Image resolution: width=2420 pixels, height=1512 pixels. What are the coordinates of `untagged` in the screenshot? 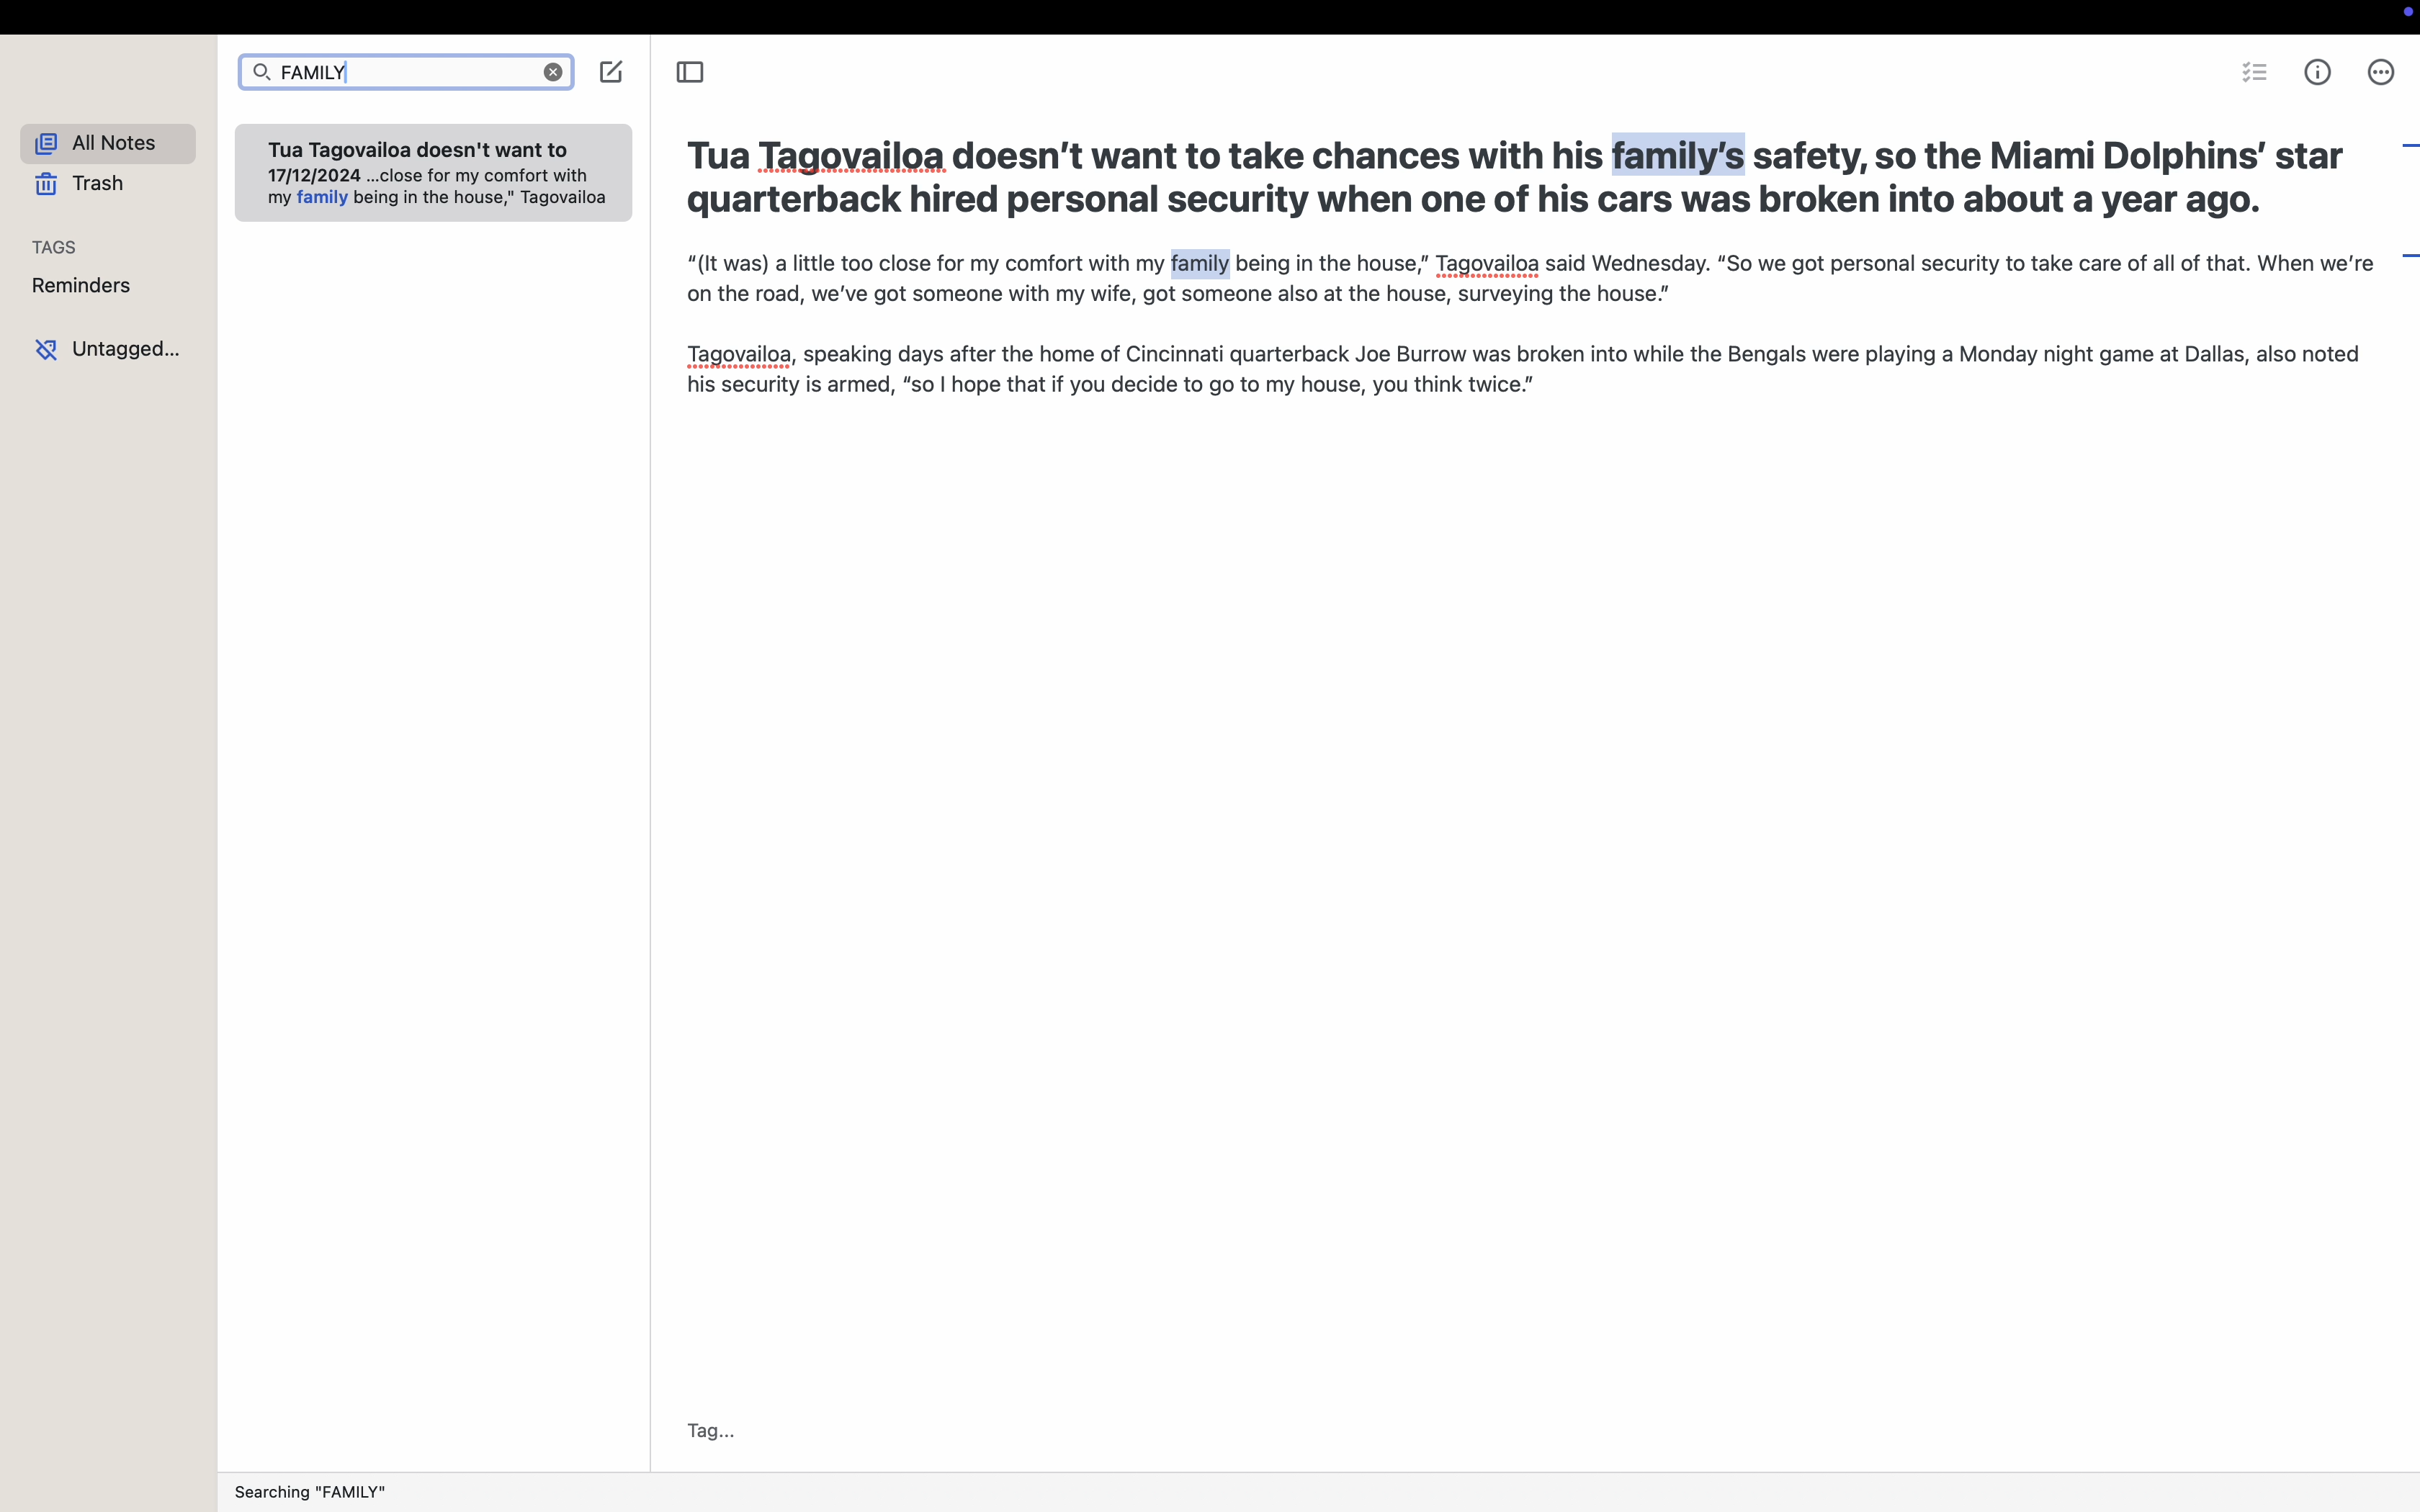 It's located at (107, 345).